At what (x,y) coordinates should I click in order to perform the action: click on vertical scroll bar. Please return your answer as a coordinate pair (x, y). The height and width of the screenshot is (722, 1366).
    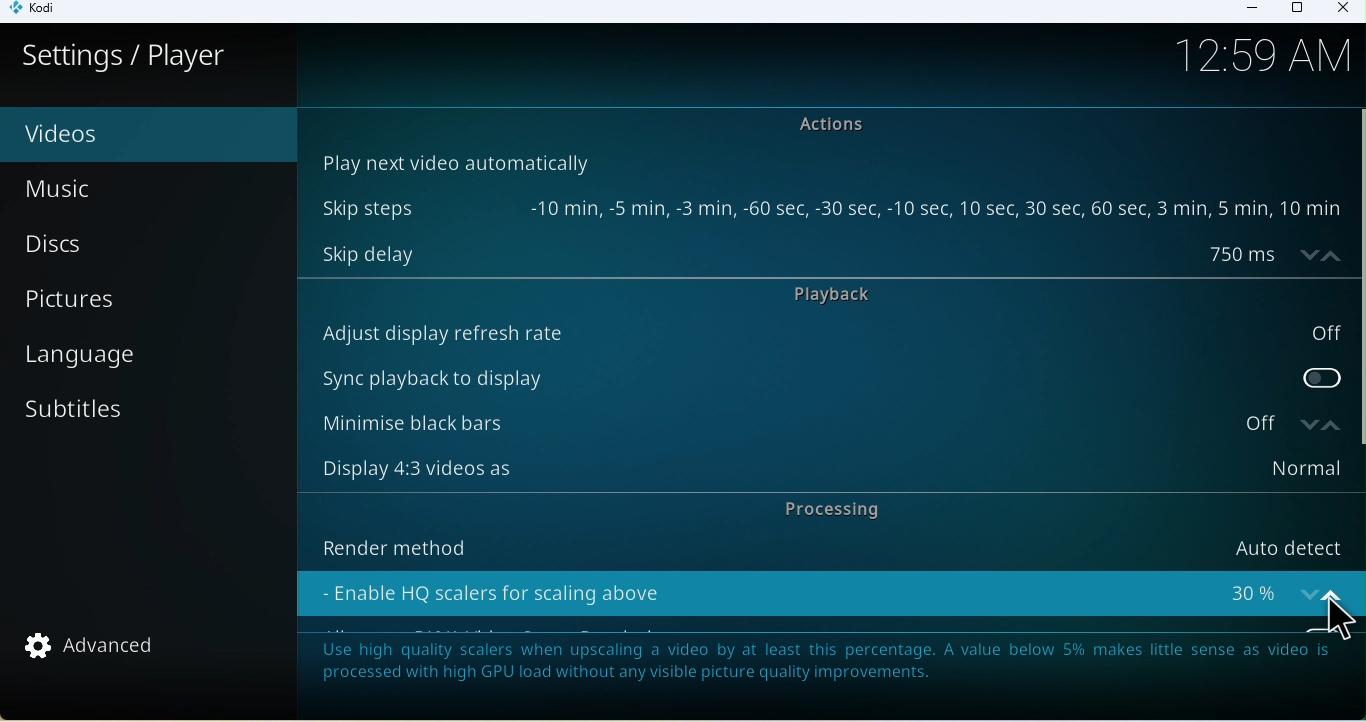
    Looking at the image, I should click on (1357, 277).